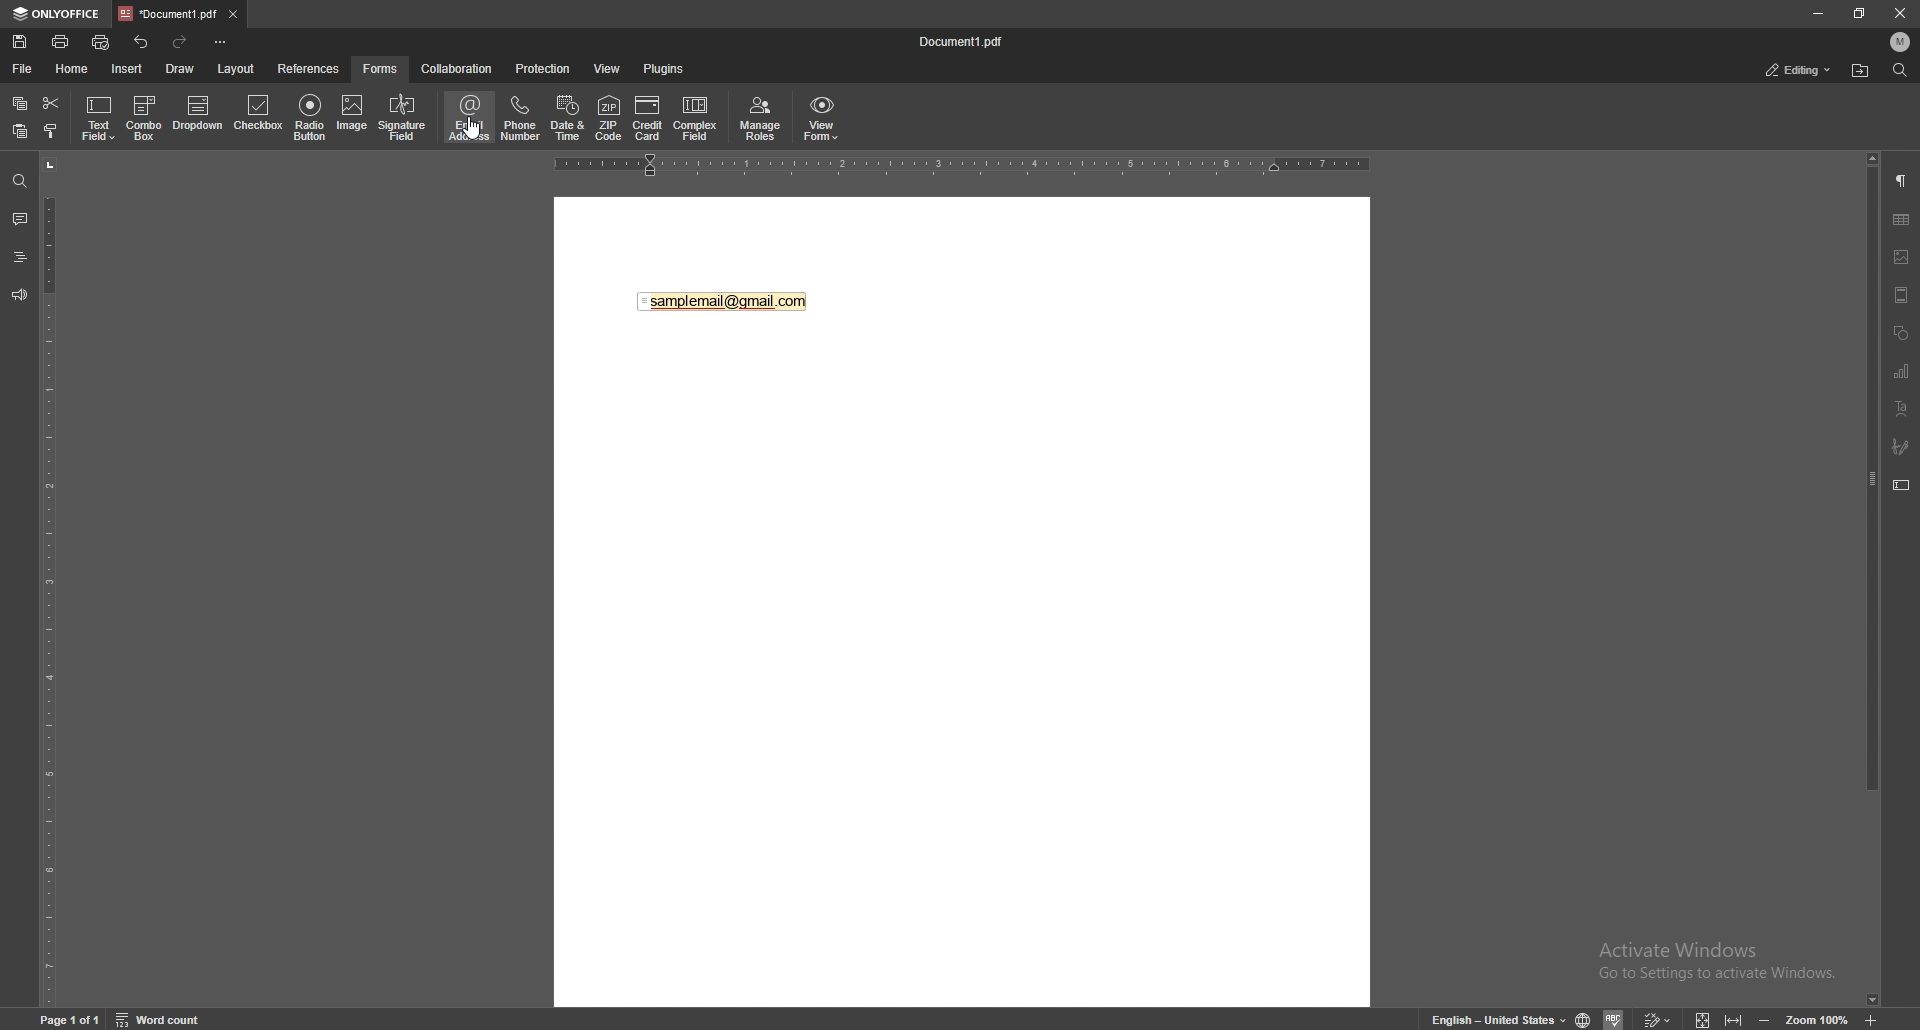  What do you see at coordinates (179, 68) in the screenshot?
I see `draw` at bounding box center [179, 68].